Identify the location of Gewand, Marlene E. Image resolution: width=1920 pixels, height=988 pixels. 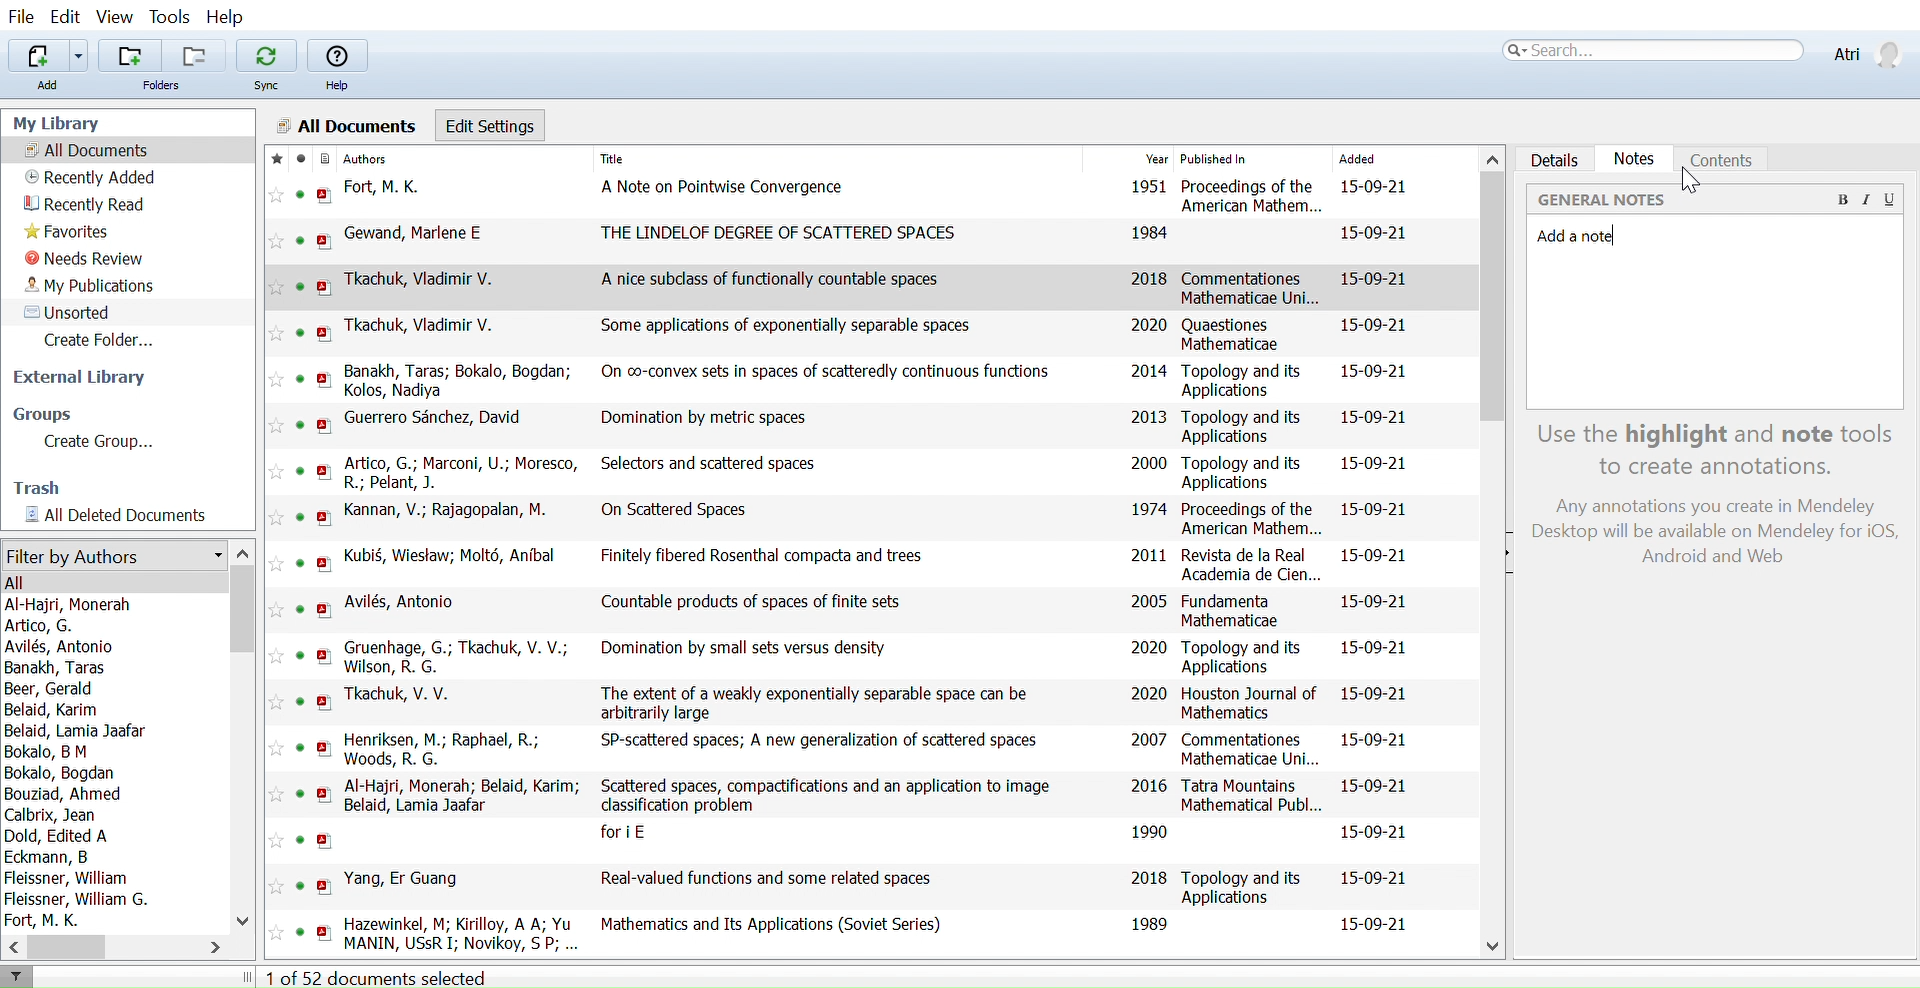
(414, 234).